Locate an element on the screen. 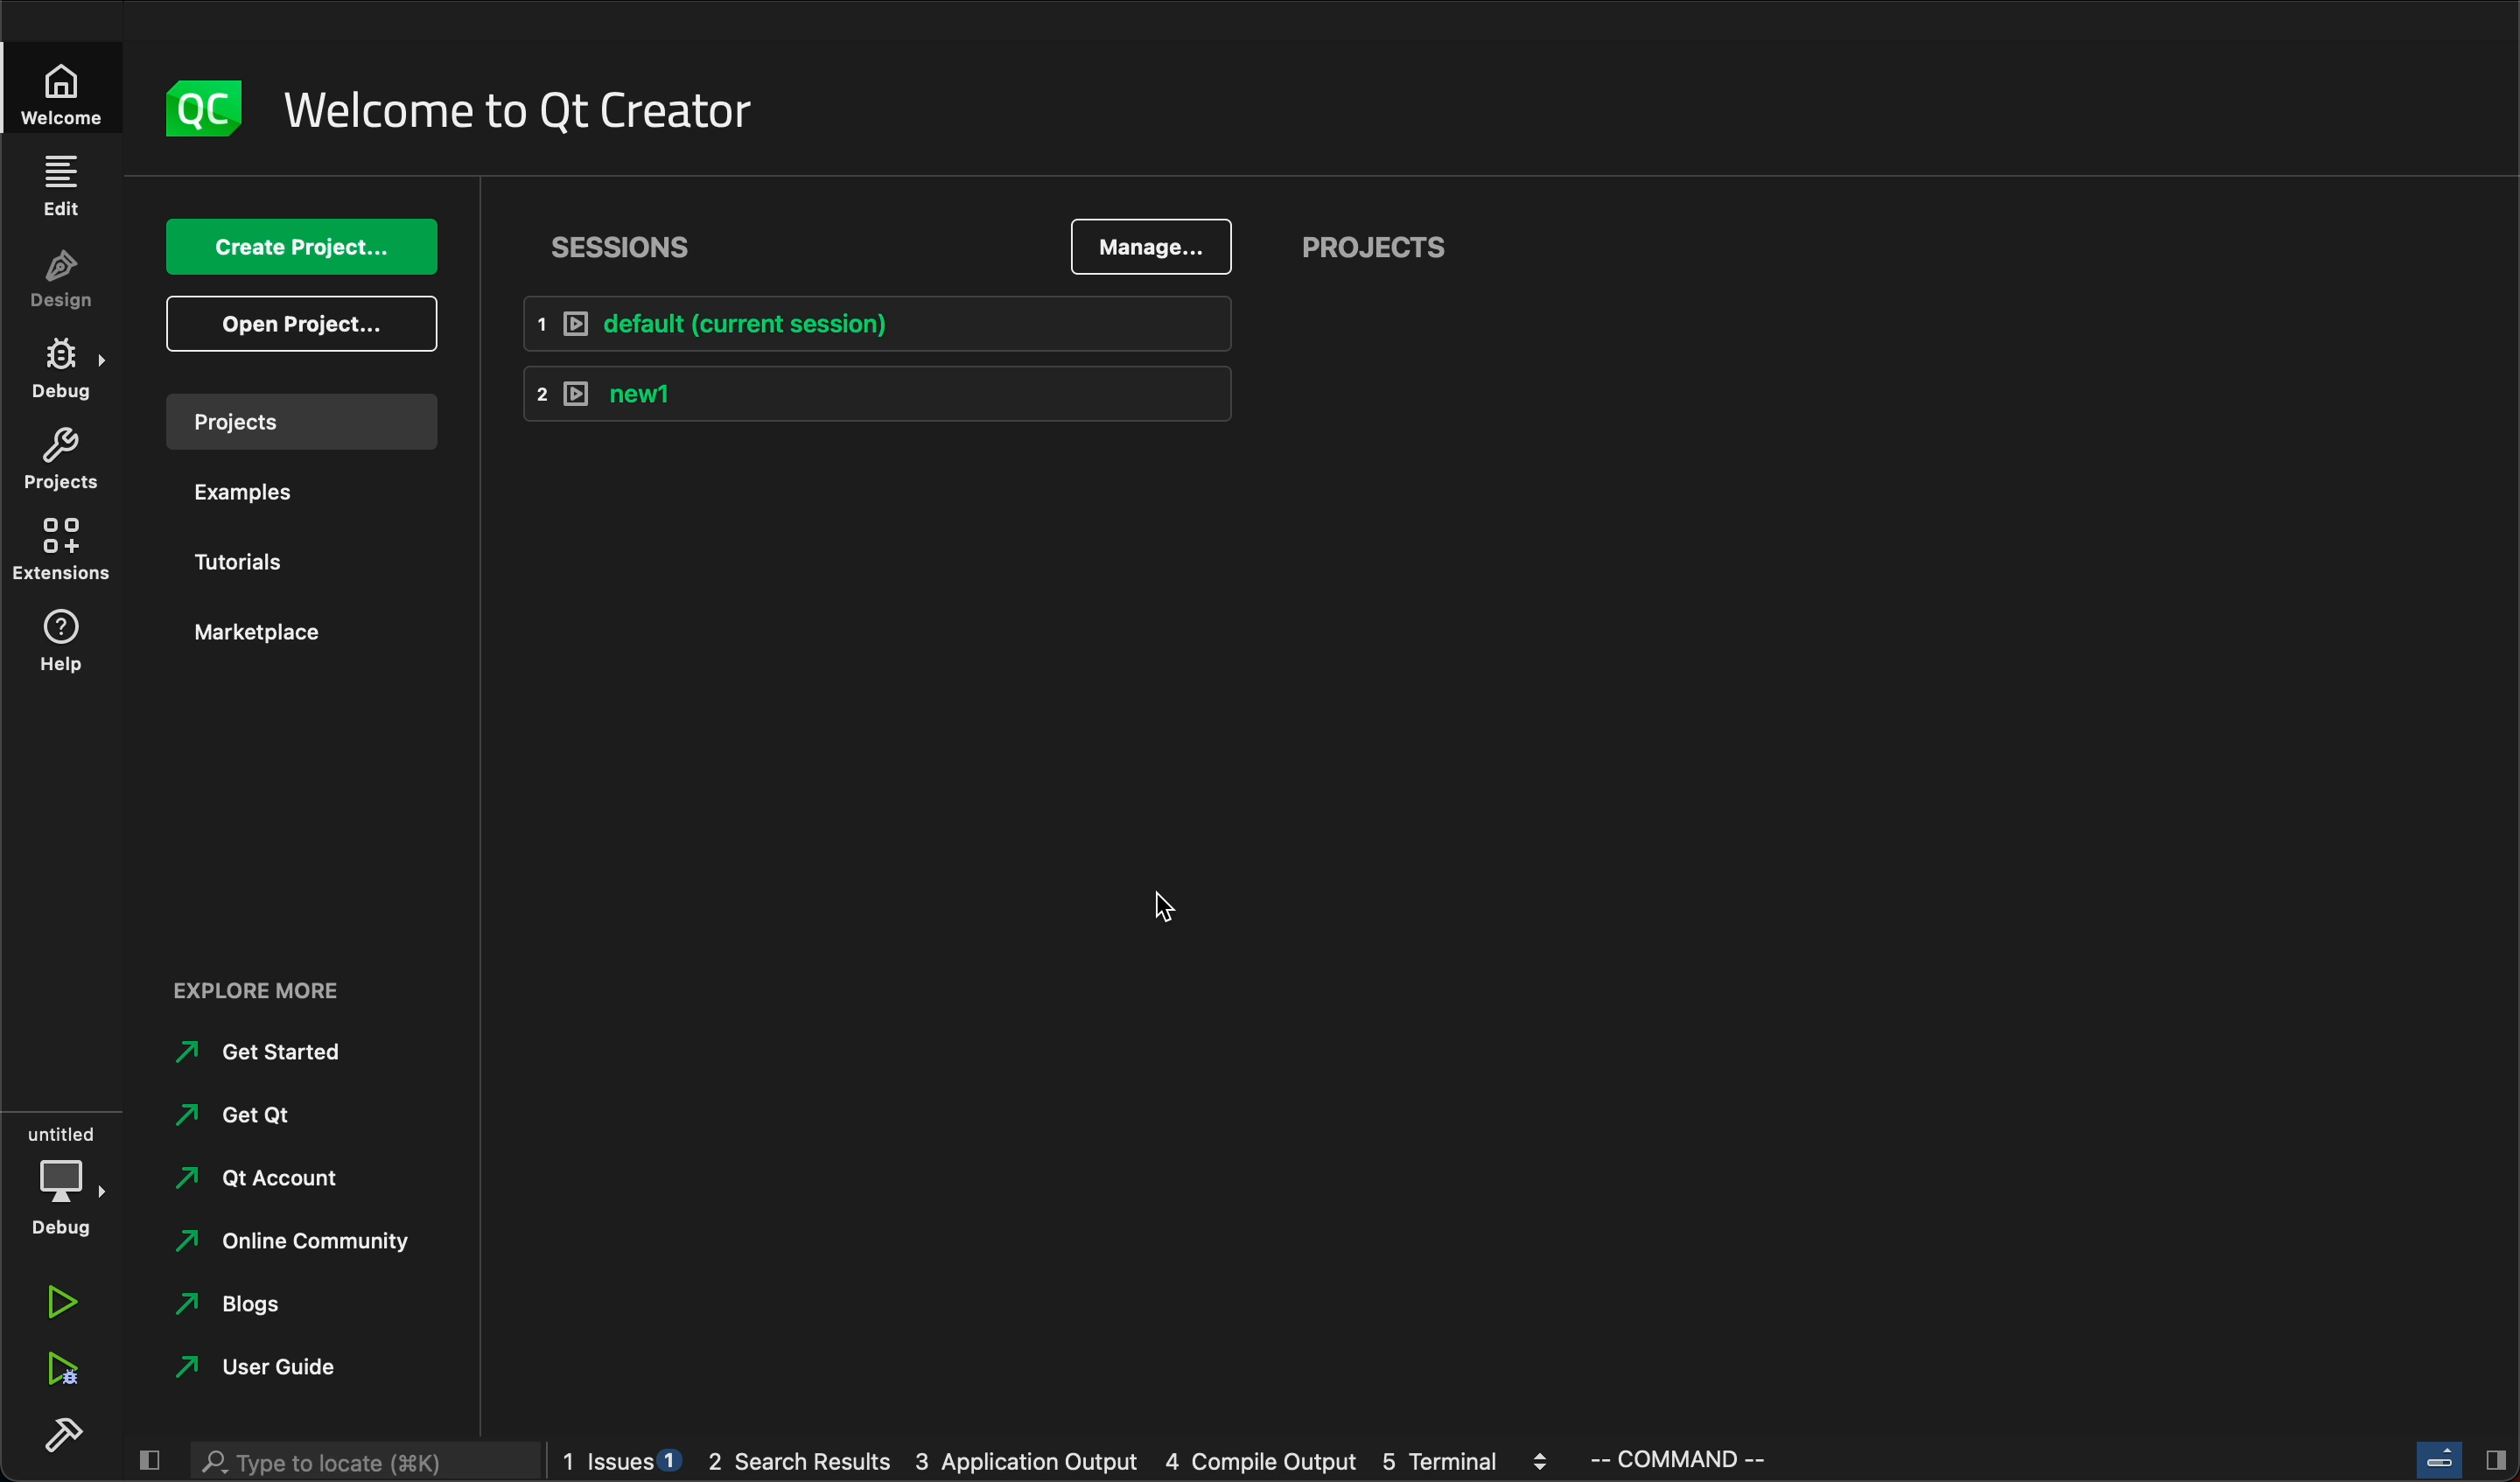  close slide bar is located at coordinates (2451, 1457).